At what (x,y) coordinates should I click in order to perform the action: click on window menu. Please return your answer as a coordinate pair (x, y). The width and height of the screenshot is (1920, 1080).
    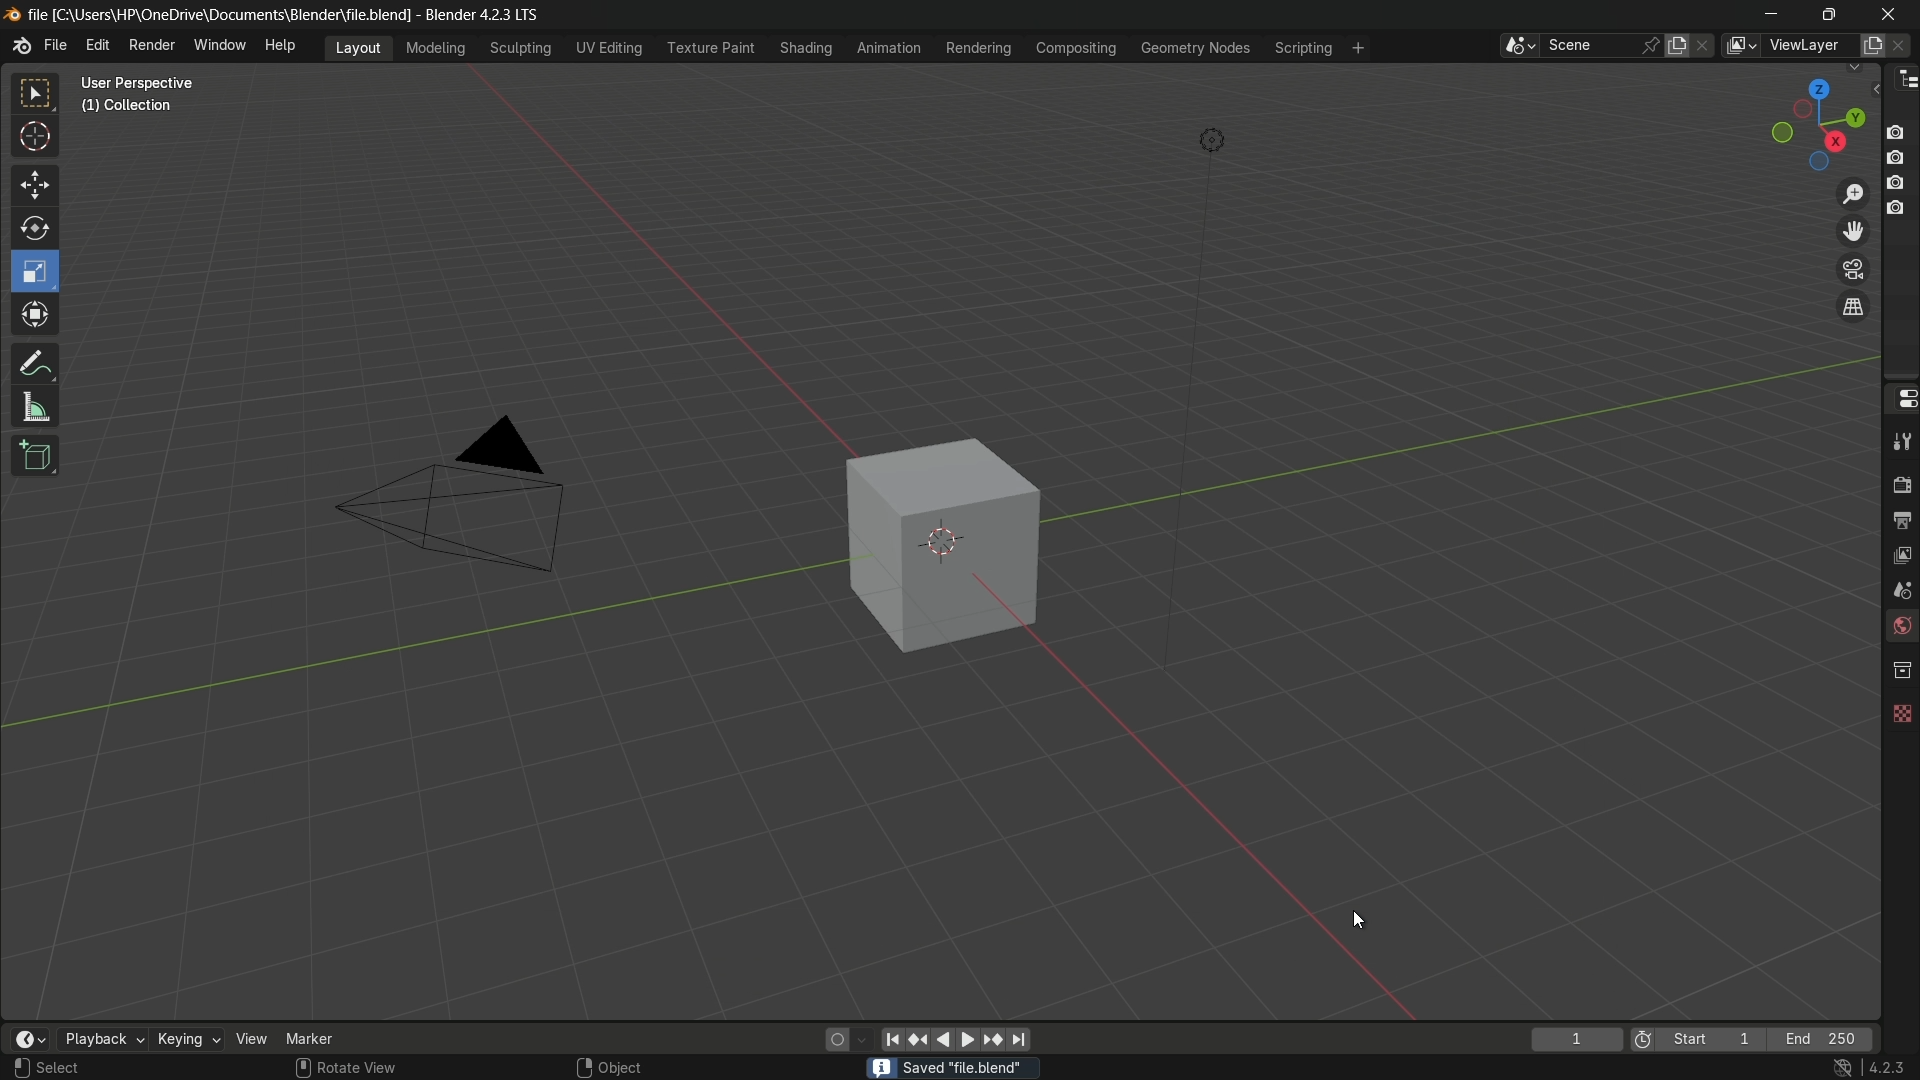
    Looking at the image, I should click on (221, 47).